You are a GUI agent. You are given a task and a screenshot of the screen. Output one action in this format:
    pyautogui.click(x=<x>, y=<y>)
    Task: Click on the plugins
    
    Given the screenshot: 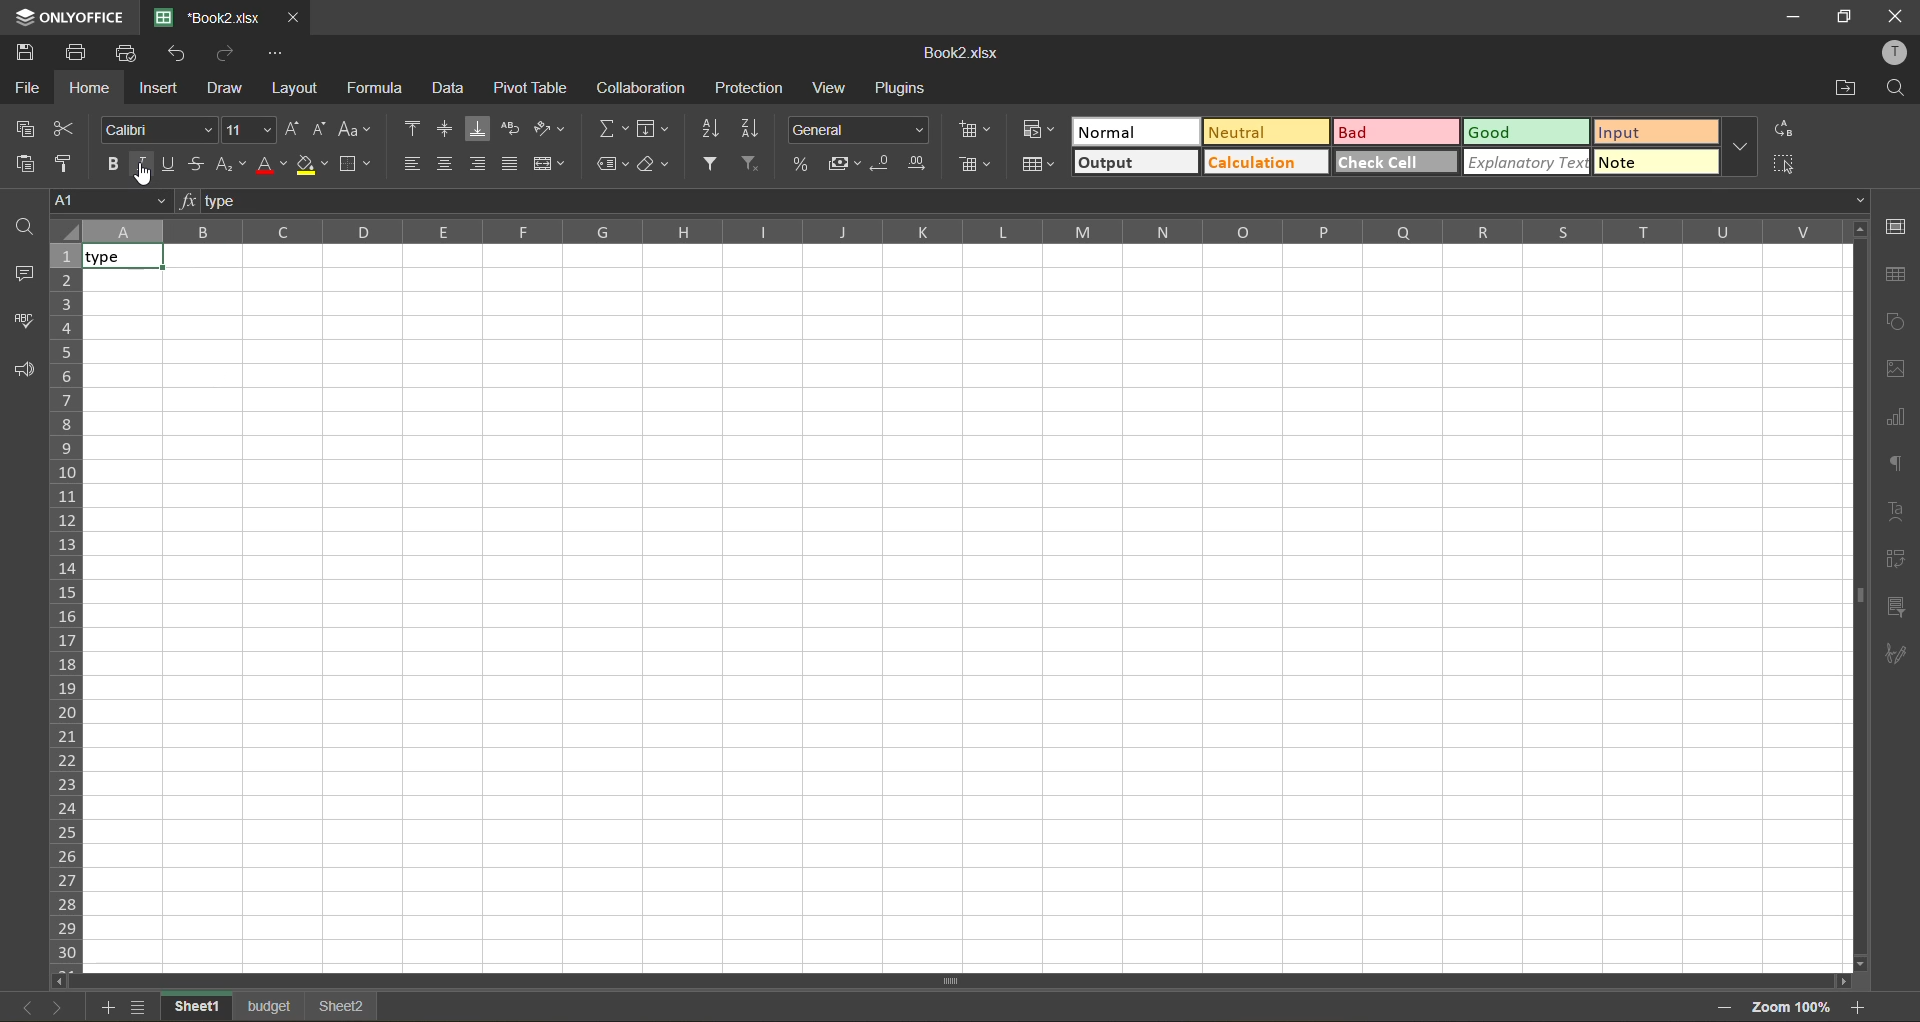 What is the action you would take?
    pyautogui.click(x=904, y=89)
    